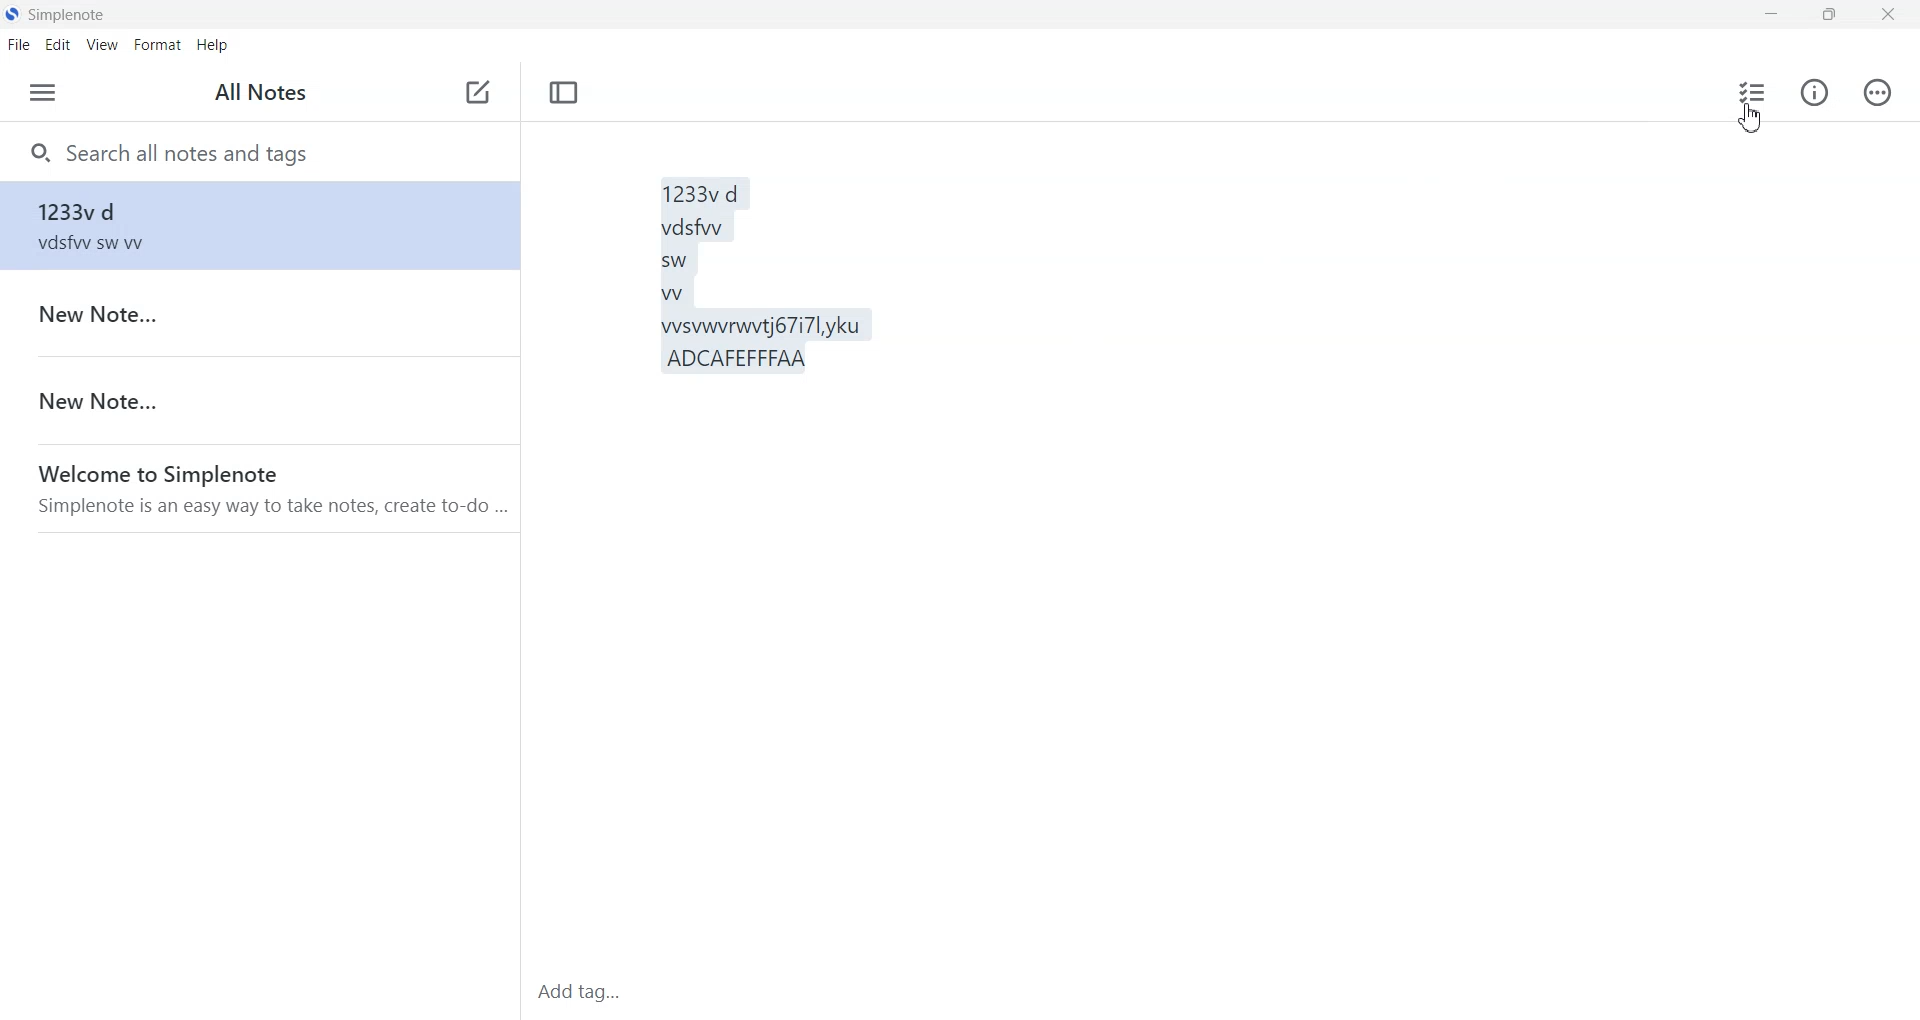 The width and height of the screenshot is (1920, 1020). I want to click on Cursor, so click(1749, 121).